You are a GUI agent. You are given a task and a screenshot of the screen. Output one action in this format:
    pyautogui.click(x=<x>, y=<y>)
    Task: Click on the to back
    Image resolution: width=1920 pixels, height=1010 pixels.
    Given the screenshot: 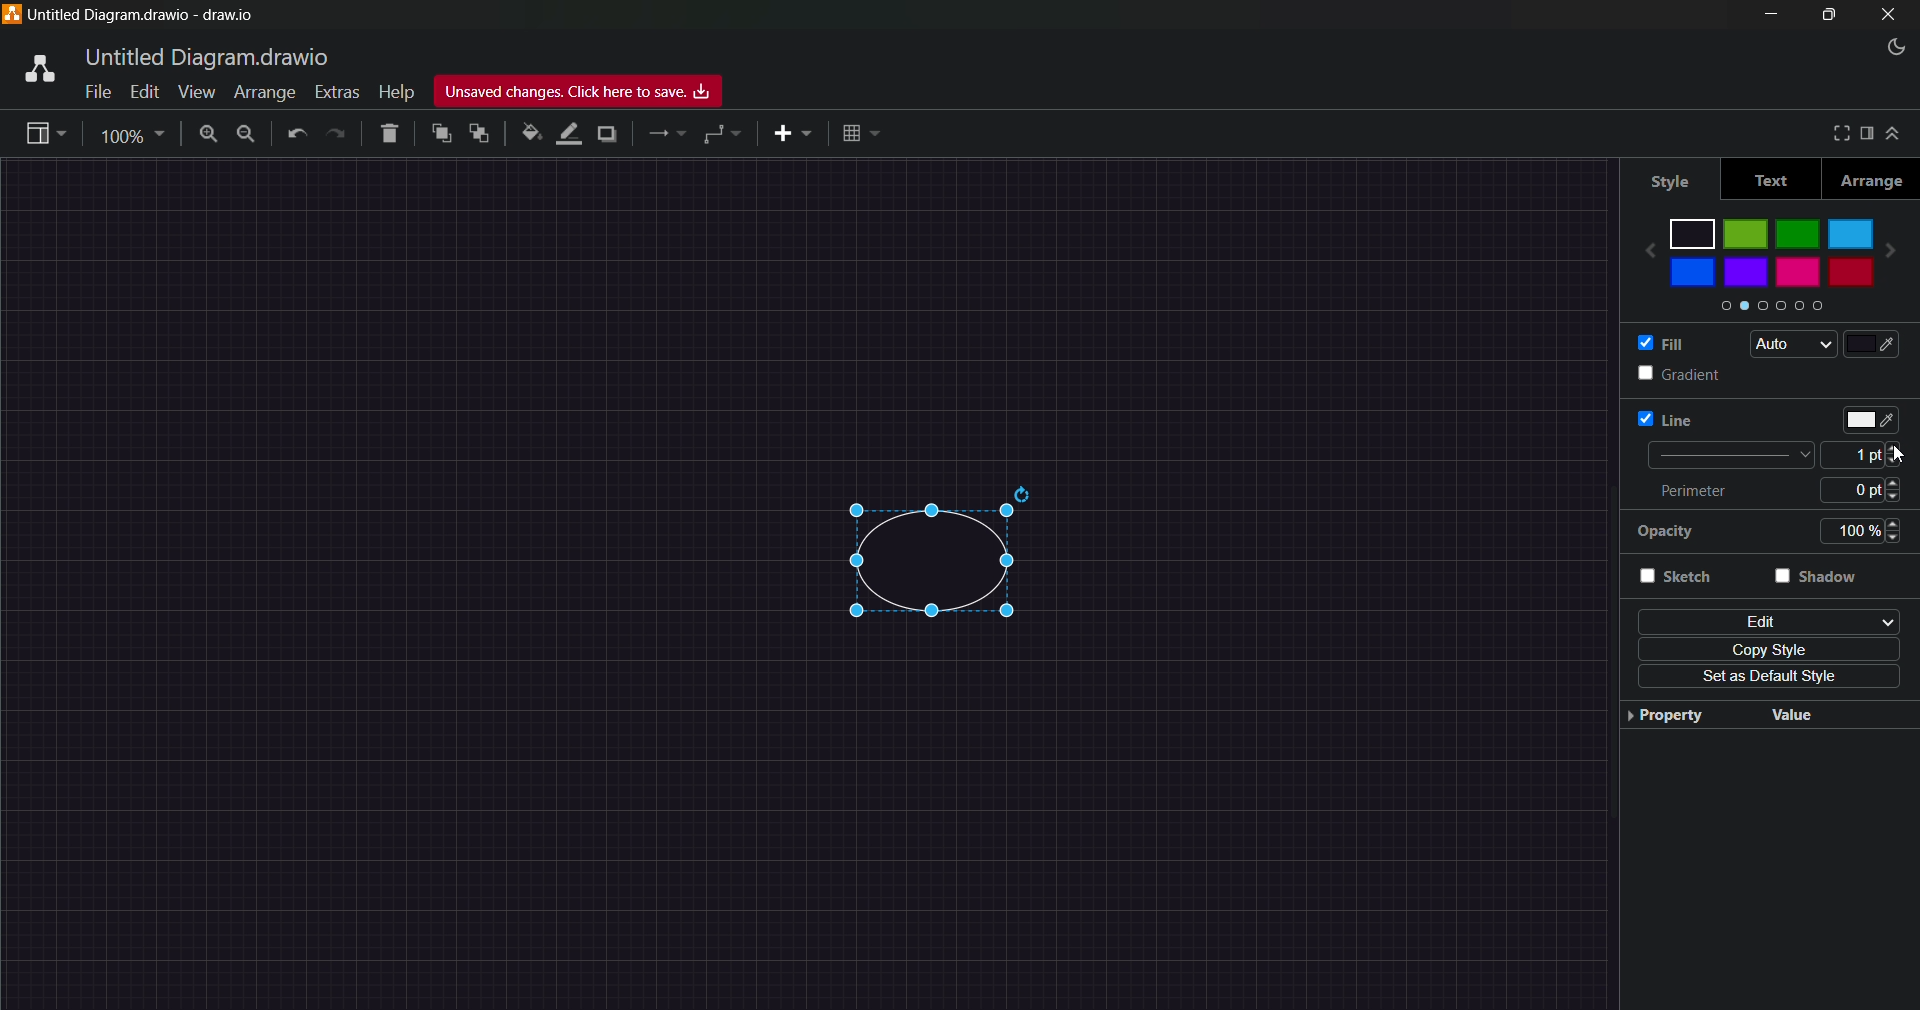 What is the action you would take?
    pyautogui.click(x=479, y=135)
    